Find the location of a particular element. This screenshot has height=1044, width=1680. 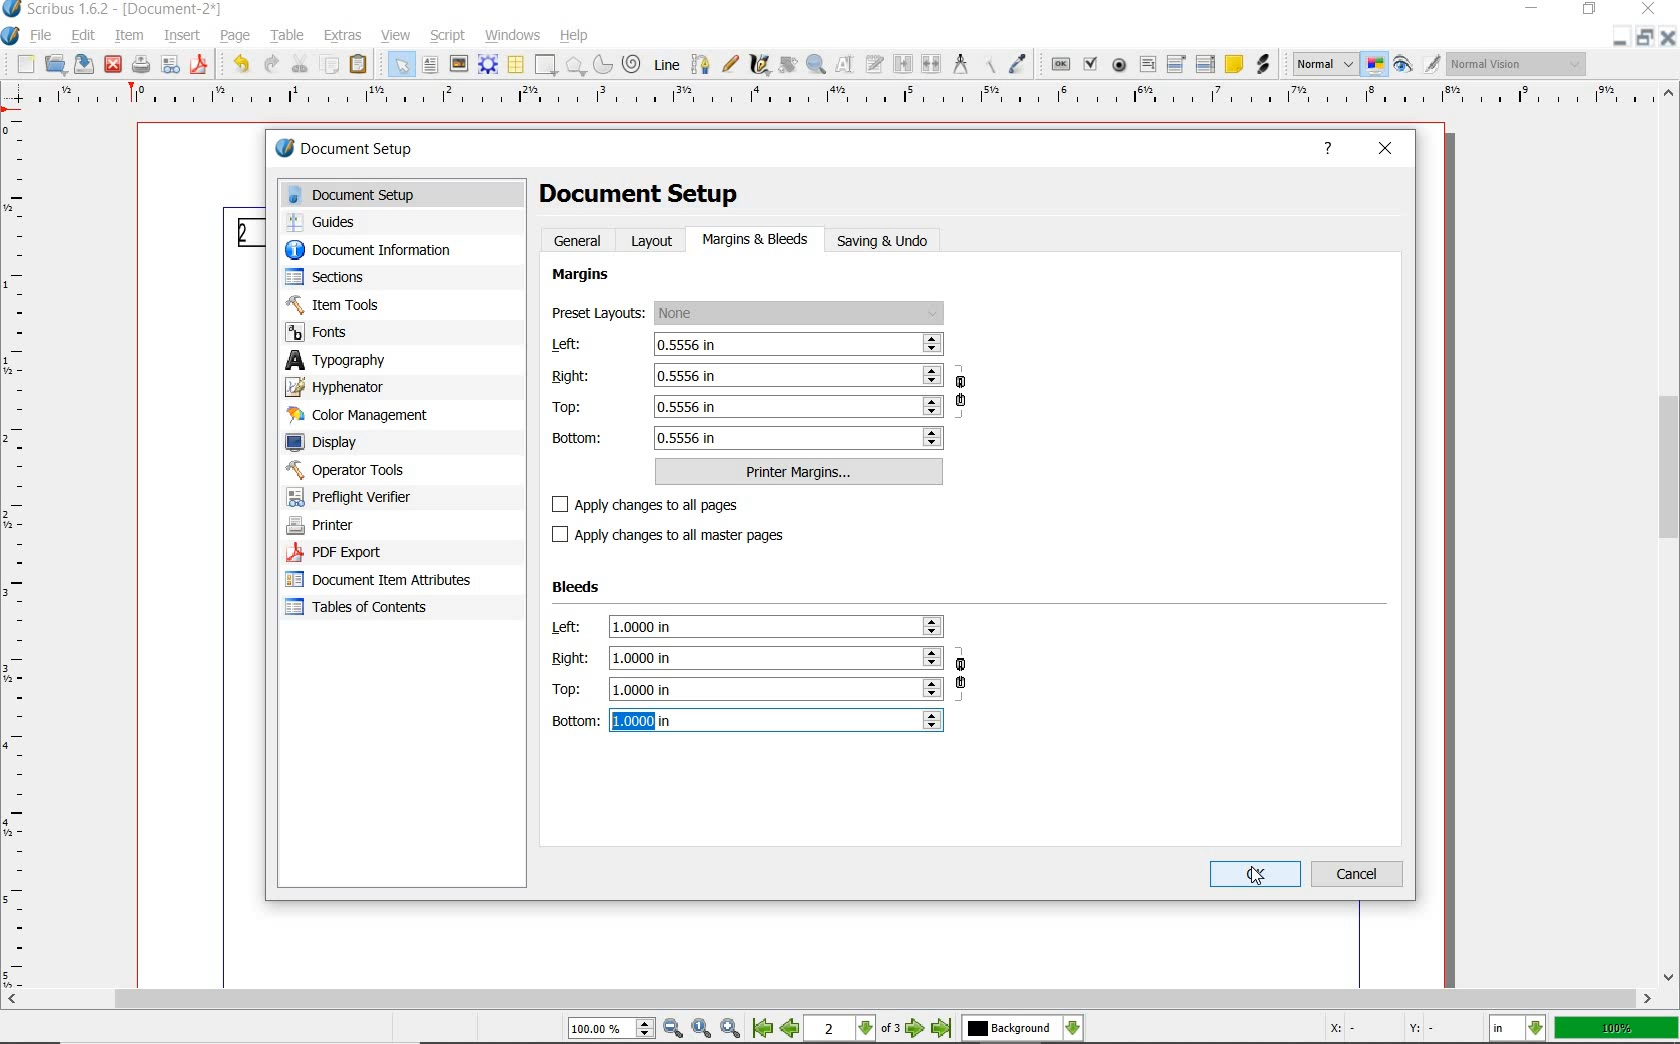

Previous Page is located at coordinates (792, 1031).